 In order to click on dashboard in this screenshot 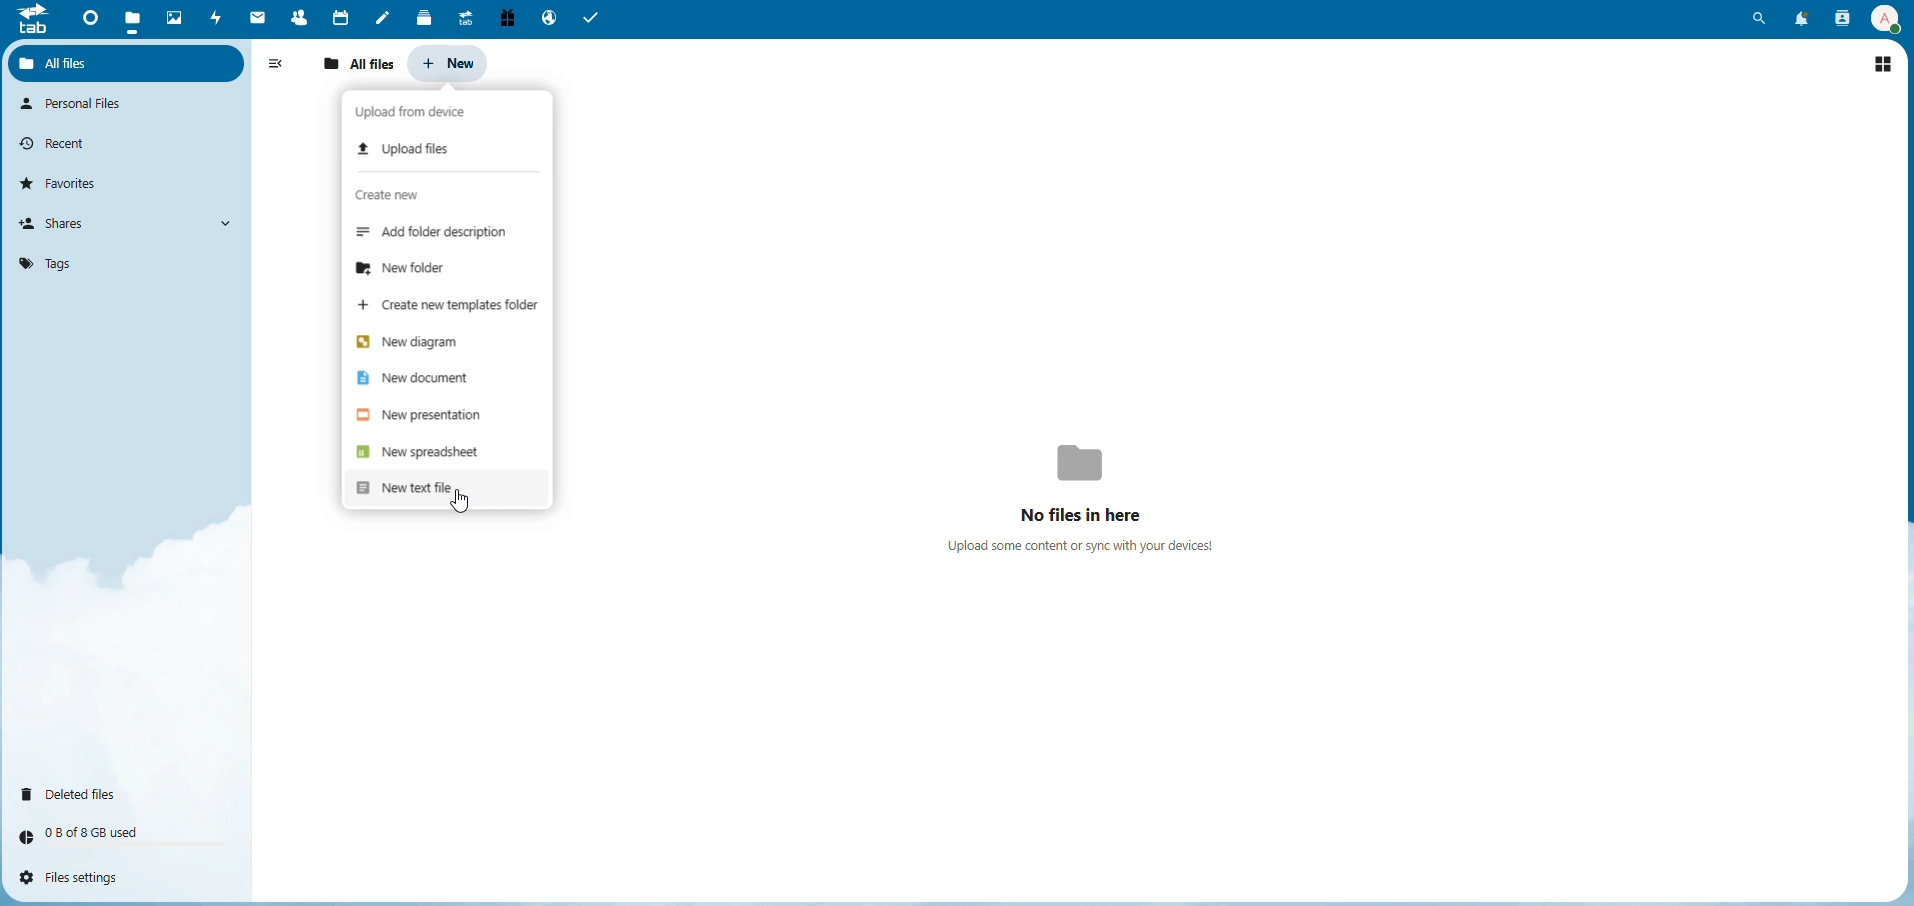, I will do `click(86, 19)`.